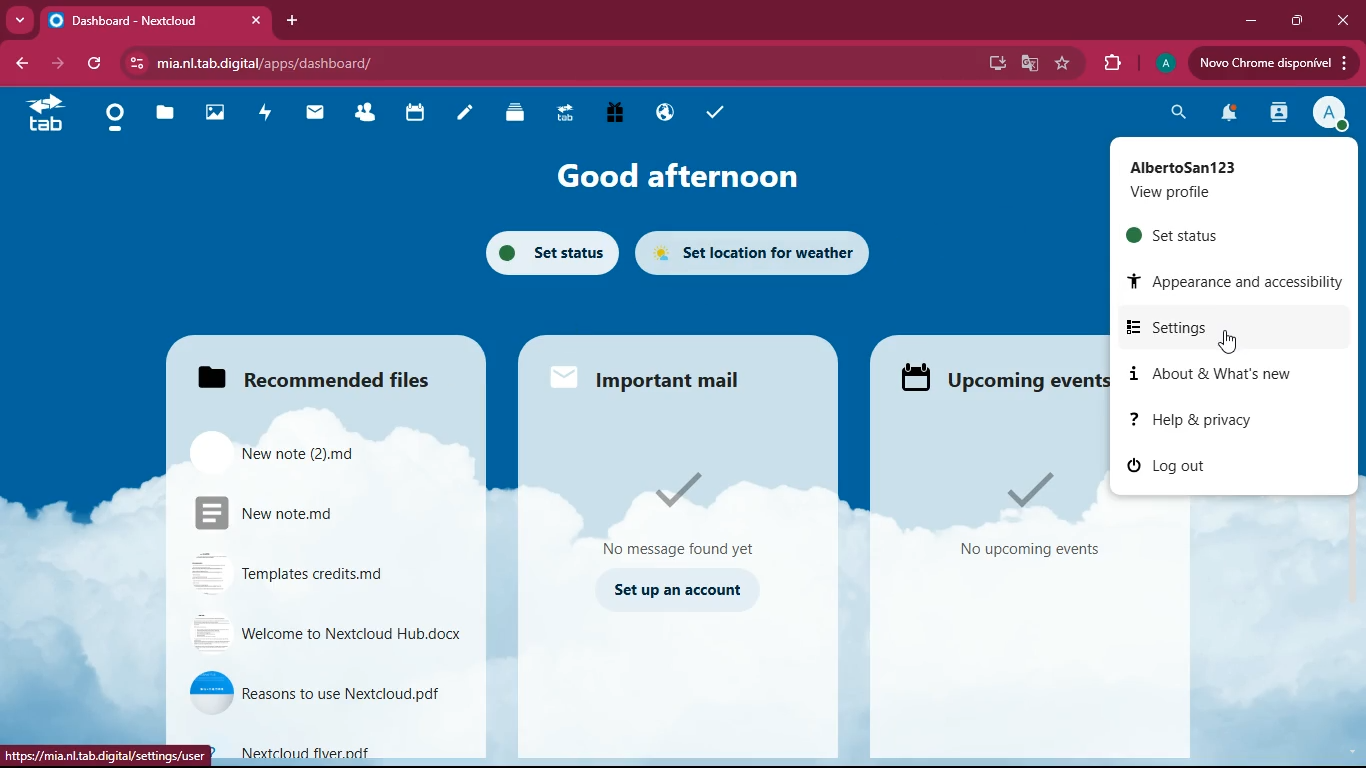  What do you see at coordinates (316, 512) in the screenshot?
I see `file` at bounding box center [316, 512].